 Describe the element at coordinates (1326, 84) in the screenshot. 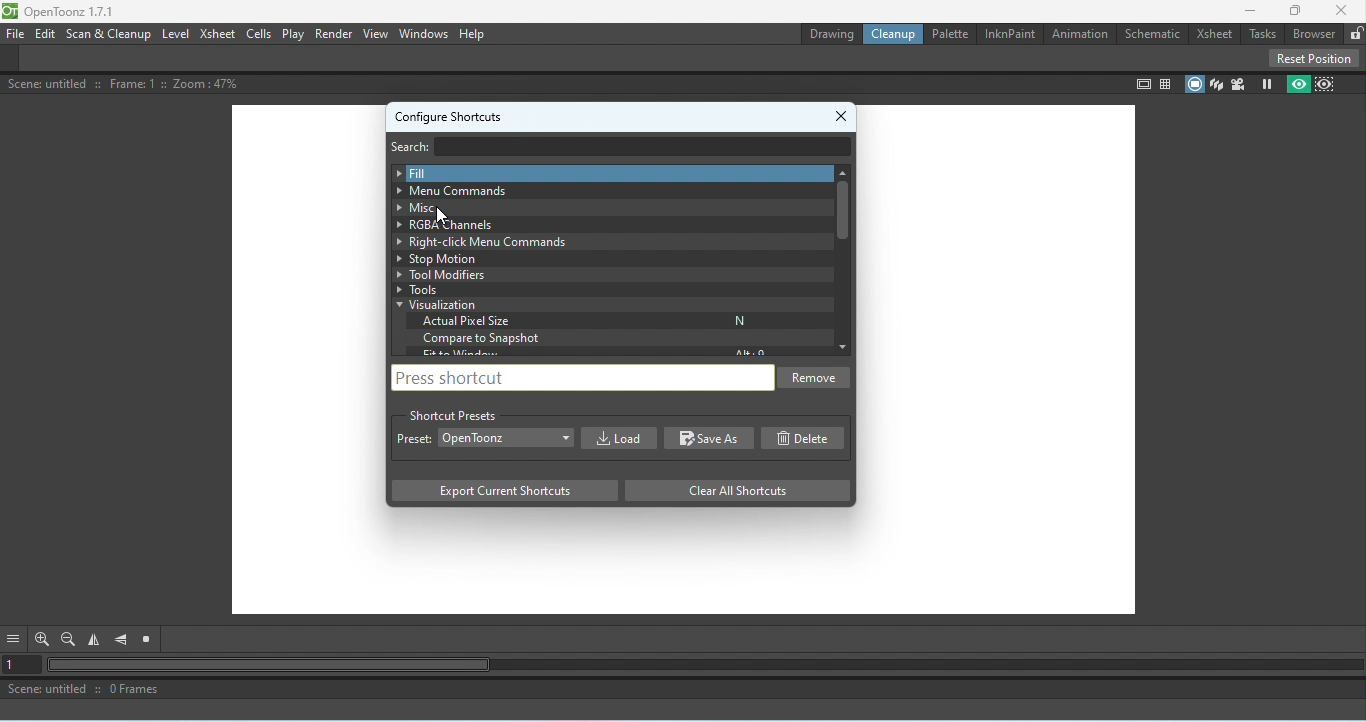

I see `Sub-camera preview` at that location.